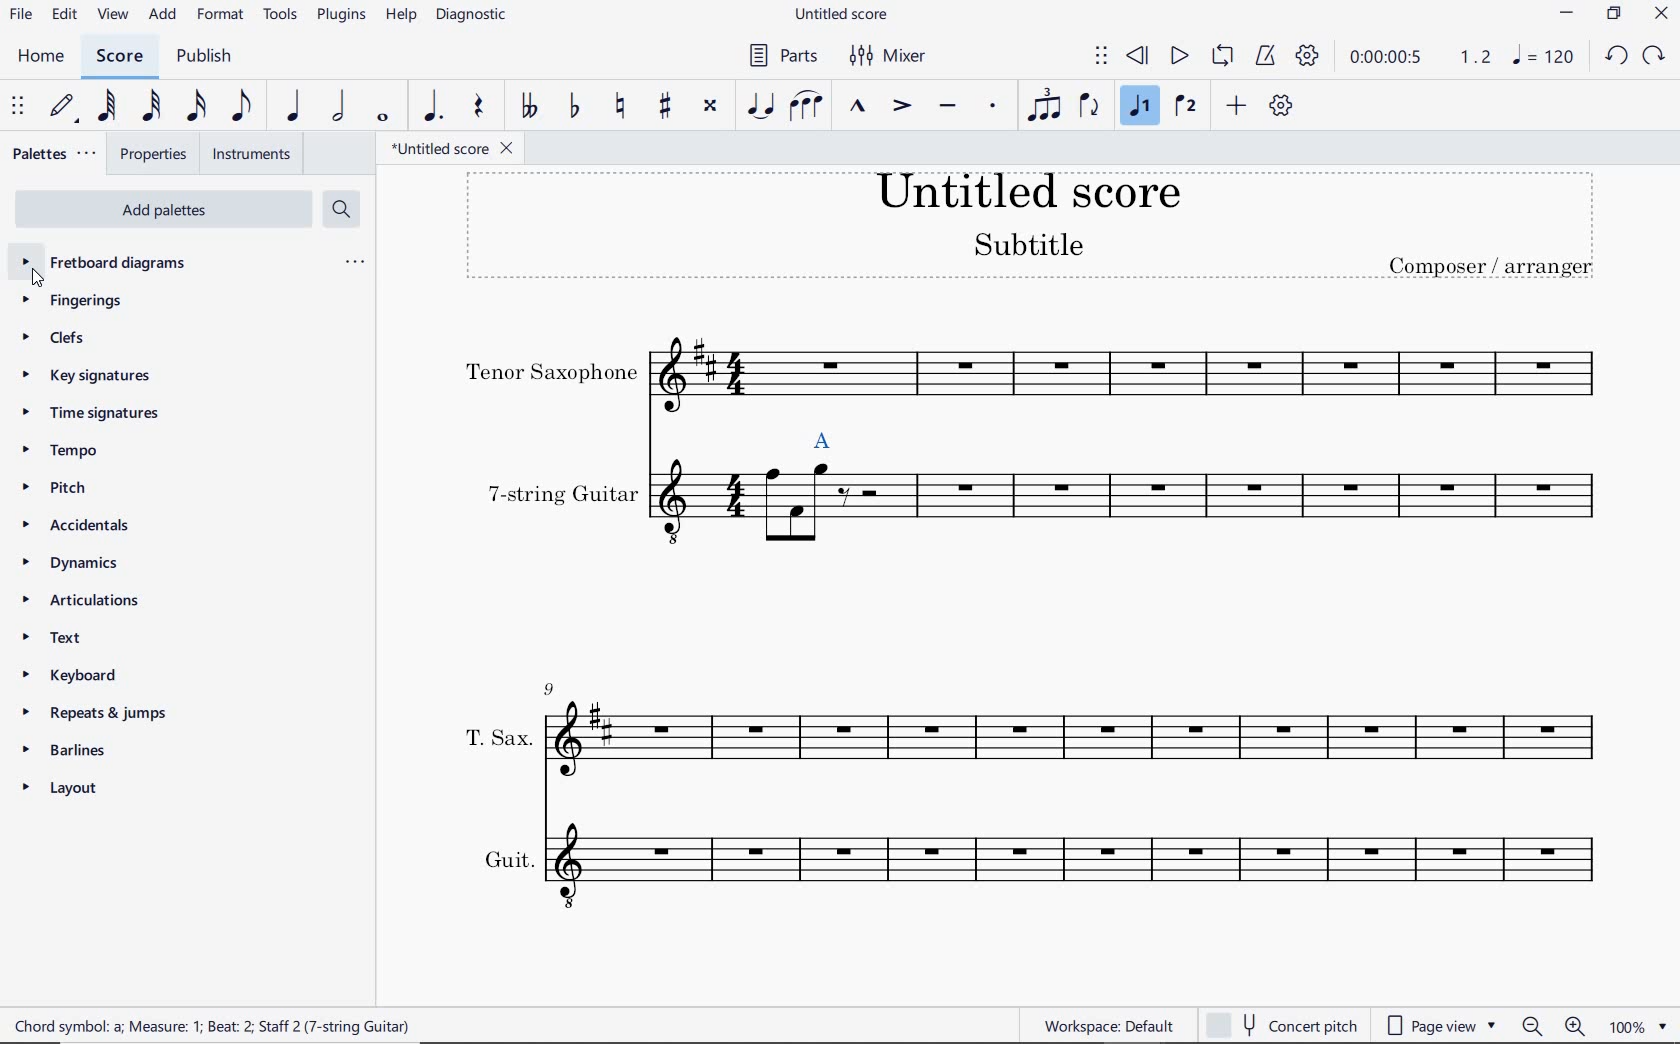  Describe the element at coordinates (154, 156) in the screenshot. I see `PROPERTIES` at that location.